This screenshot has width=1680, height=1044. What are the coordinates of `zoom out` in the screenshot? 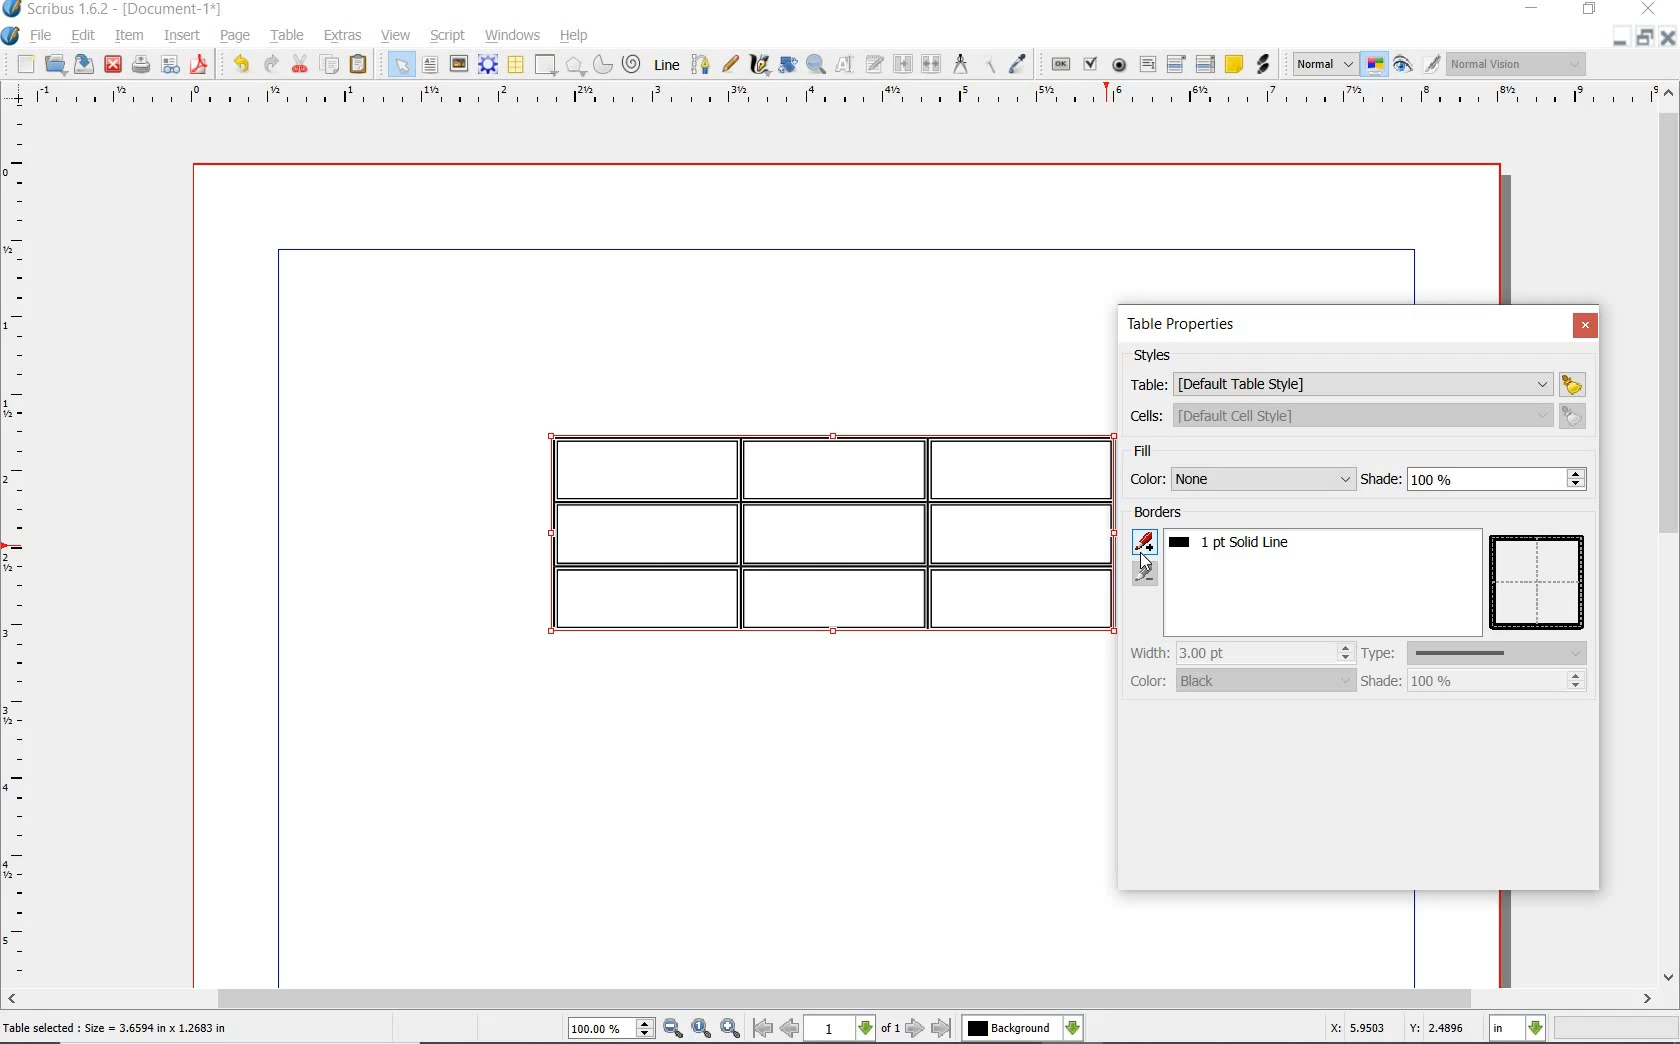 It's located at (674, 1029).